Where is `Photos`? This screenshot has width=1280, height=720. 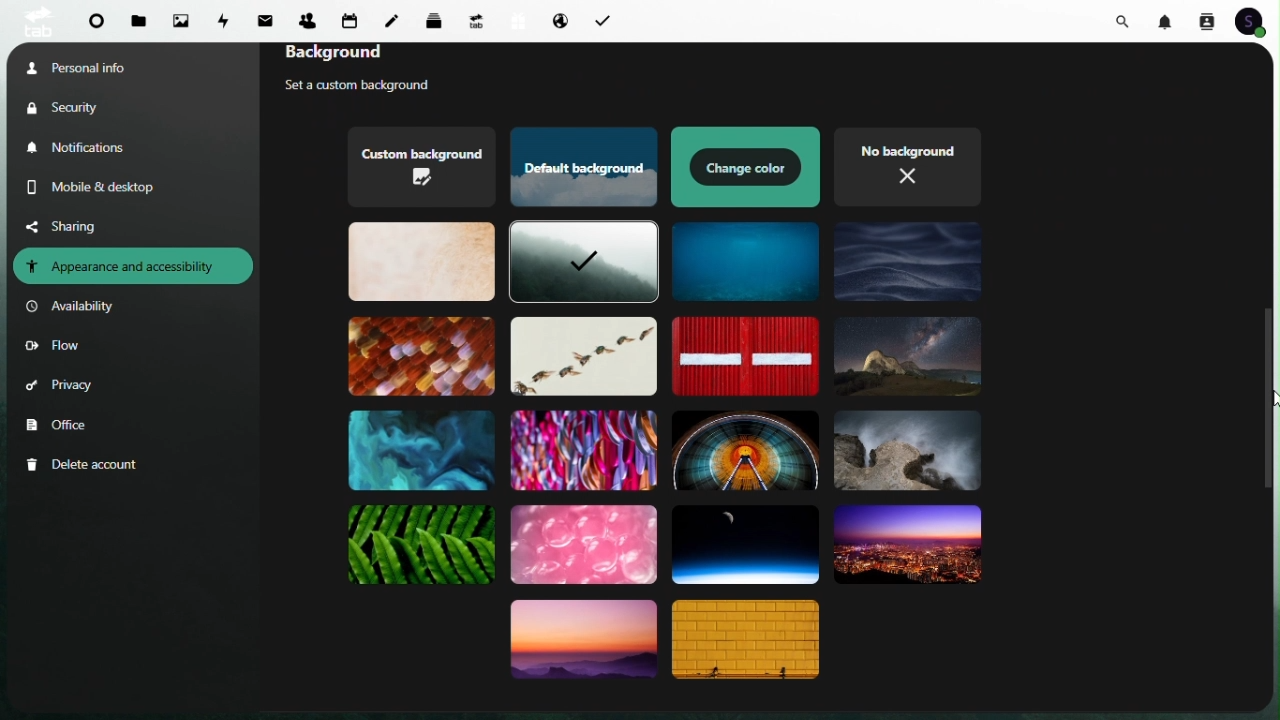 Photos is located at coordinates (181, 20).